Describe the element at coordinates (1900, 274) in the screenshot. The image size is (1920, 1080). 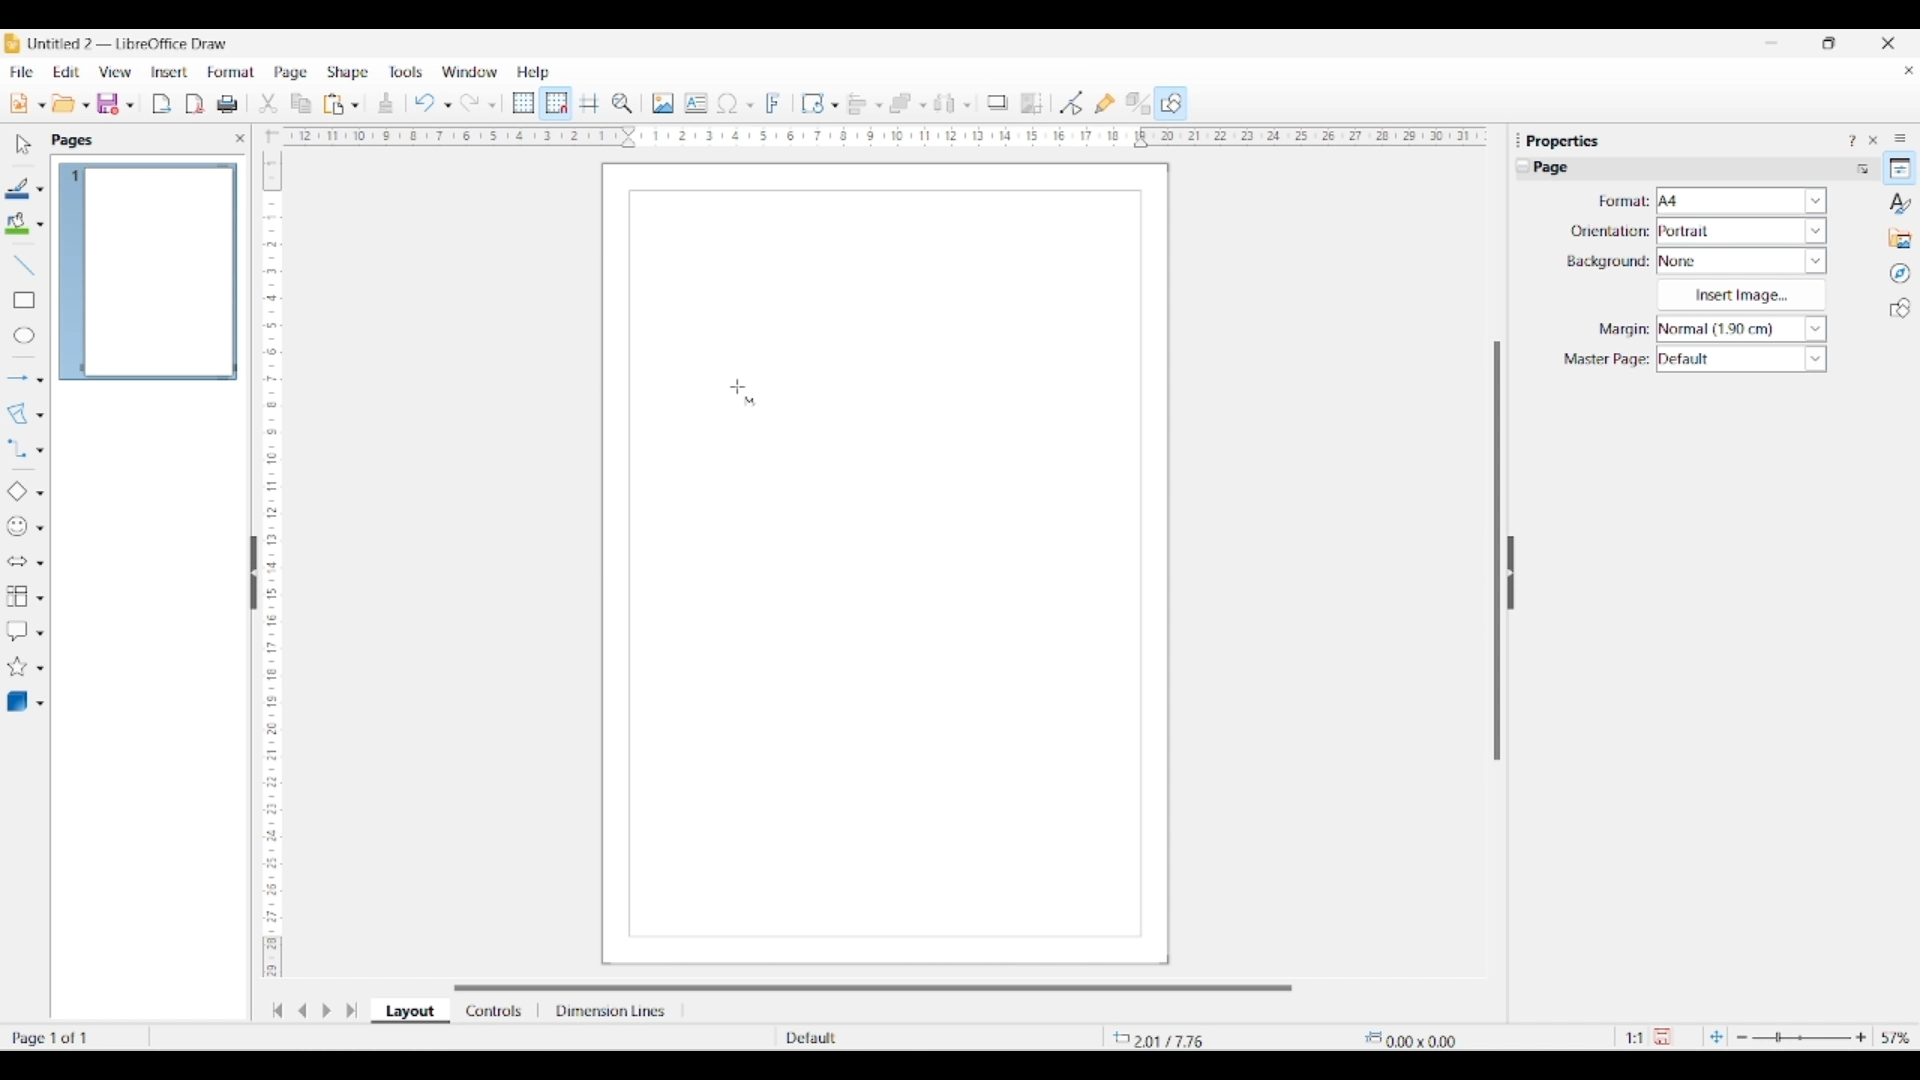
I see `Navigator` at that location.